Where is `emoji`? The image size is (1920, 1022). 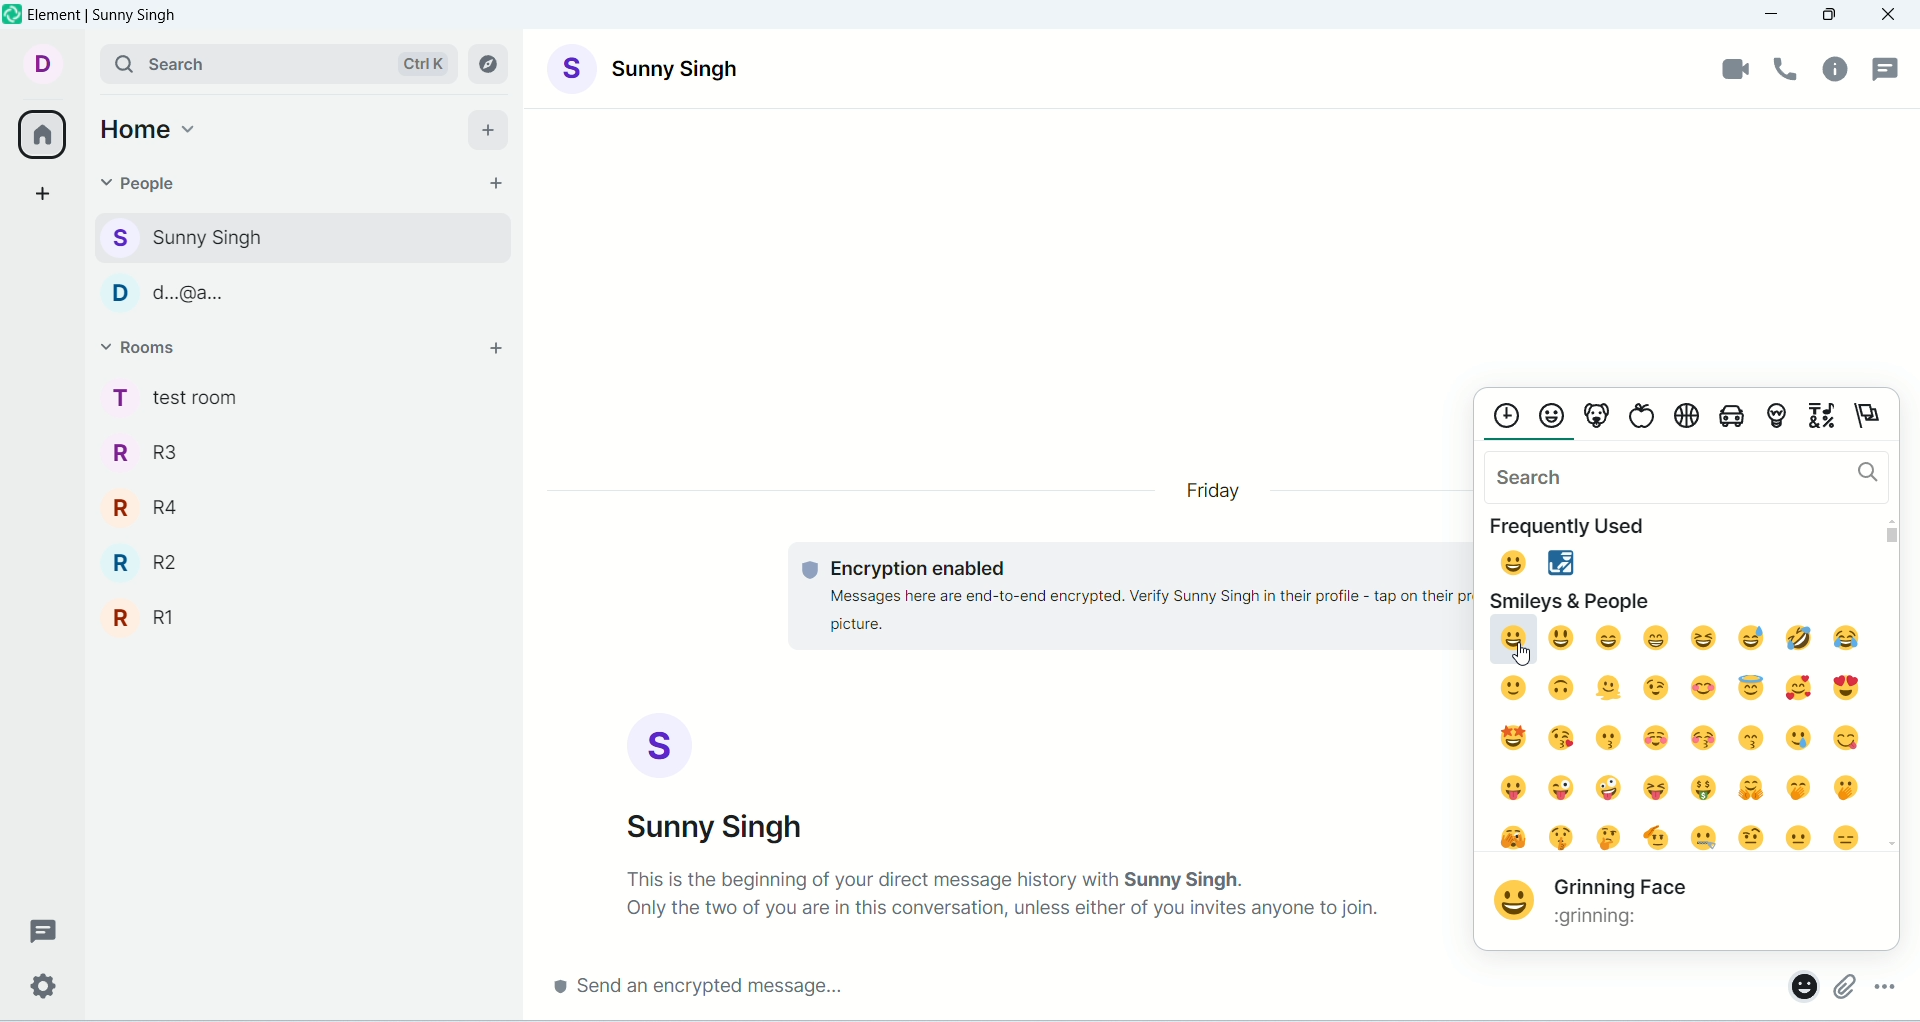
emoji is located at coordinates (1798, 989).